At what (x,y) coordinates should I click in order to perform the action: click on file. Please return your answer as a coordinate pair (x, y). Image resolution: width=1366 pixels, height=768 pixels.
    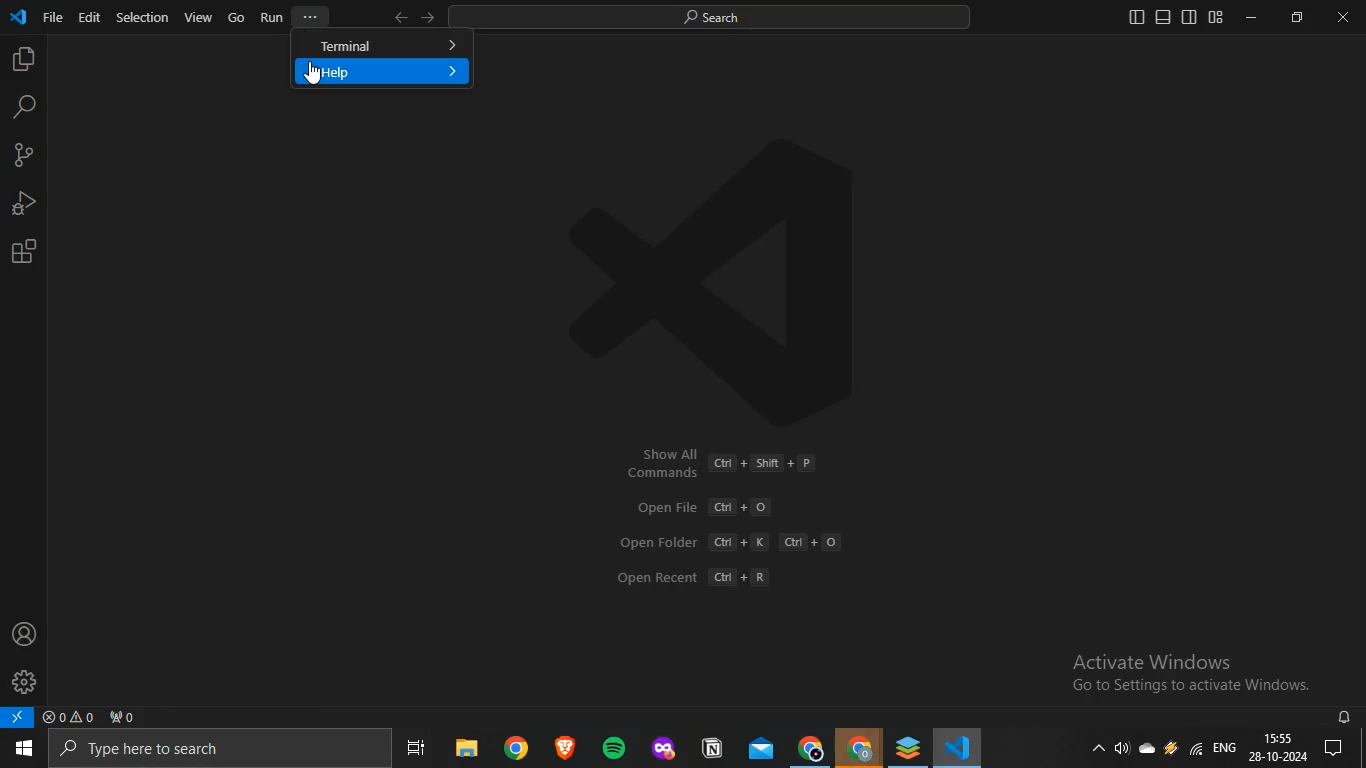
    Looking at the image, I should click on (53, 17).